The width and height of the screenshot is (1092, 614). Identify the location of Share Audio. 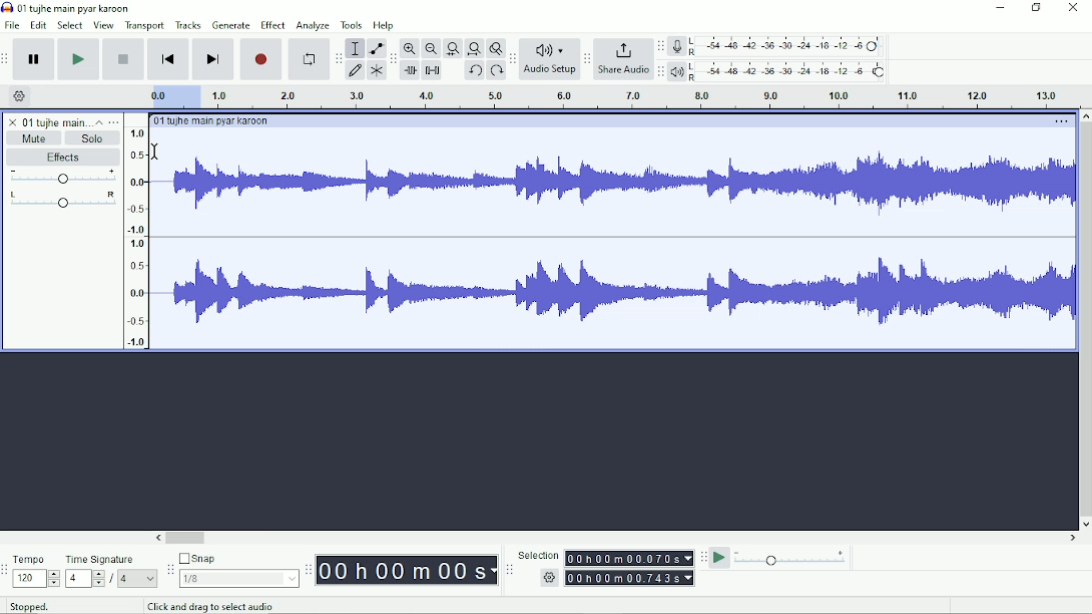
(622, 71).